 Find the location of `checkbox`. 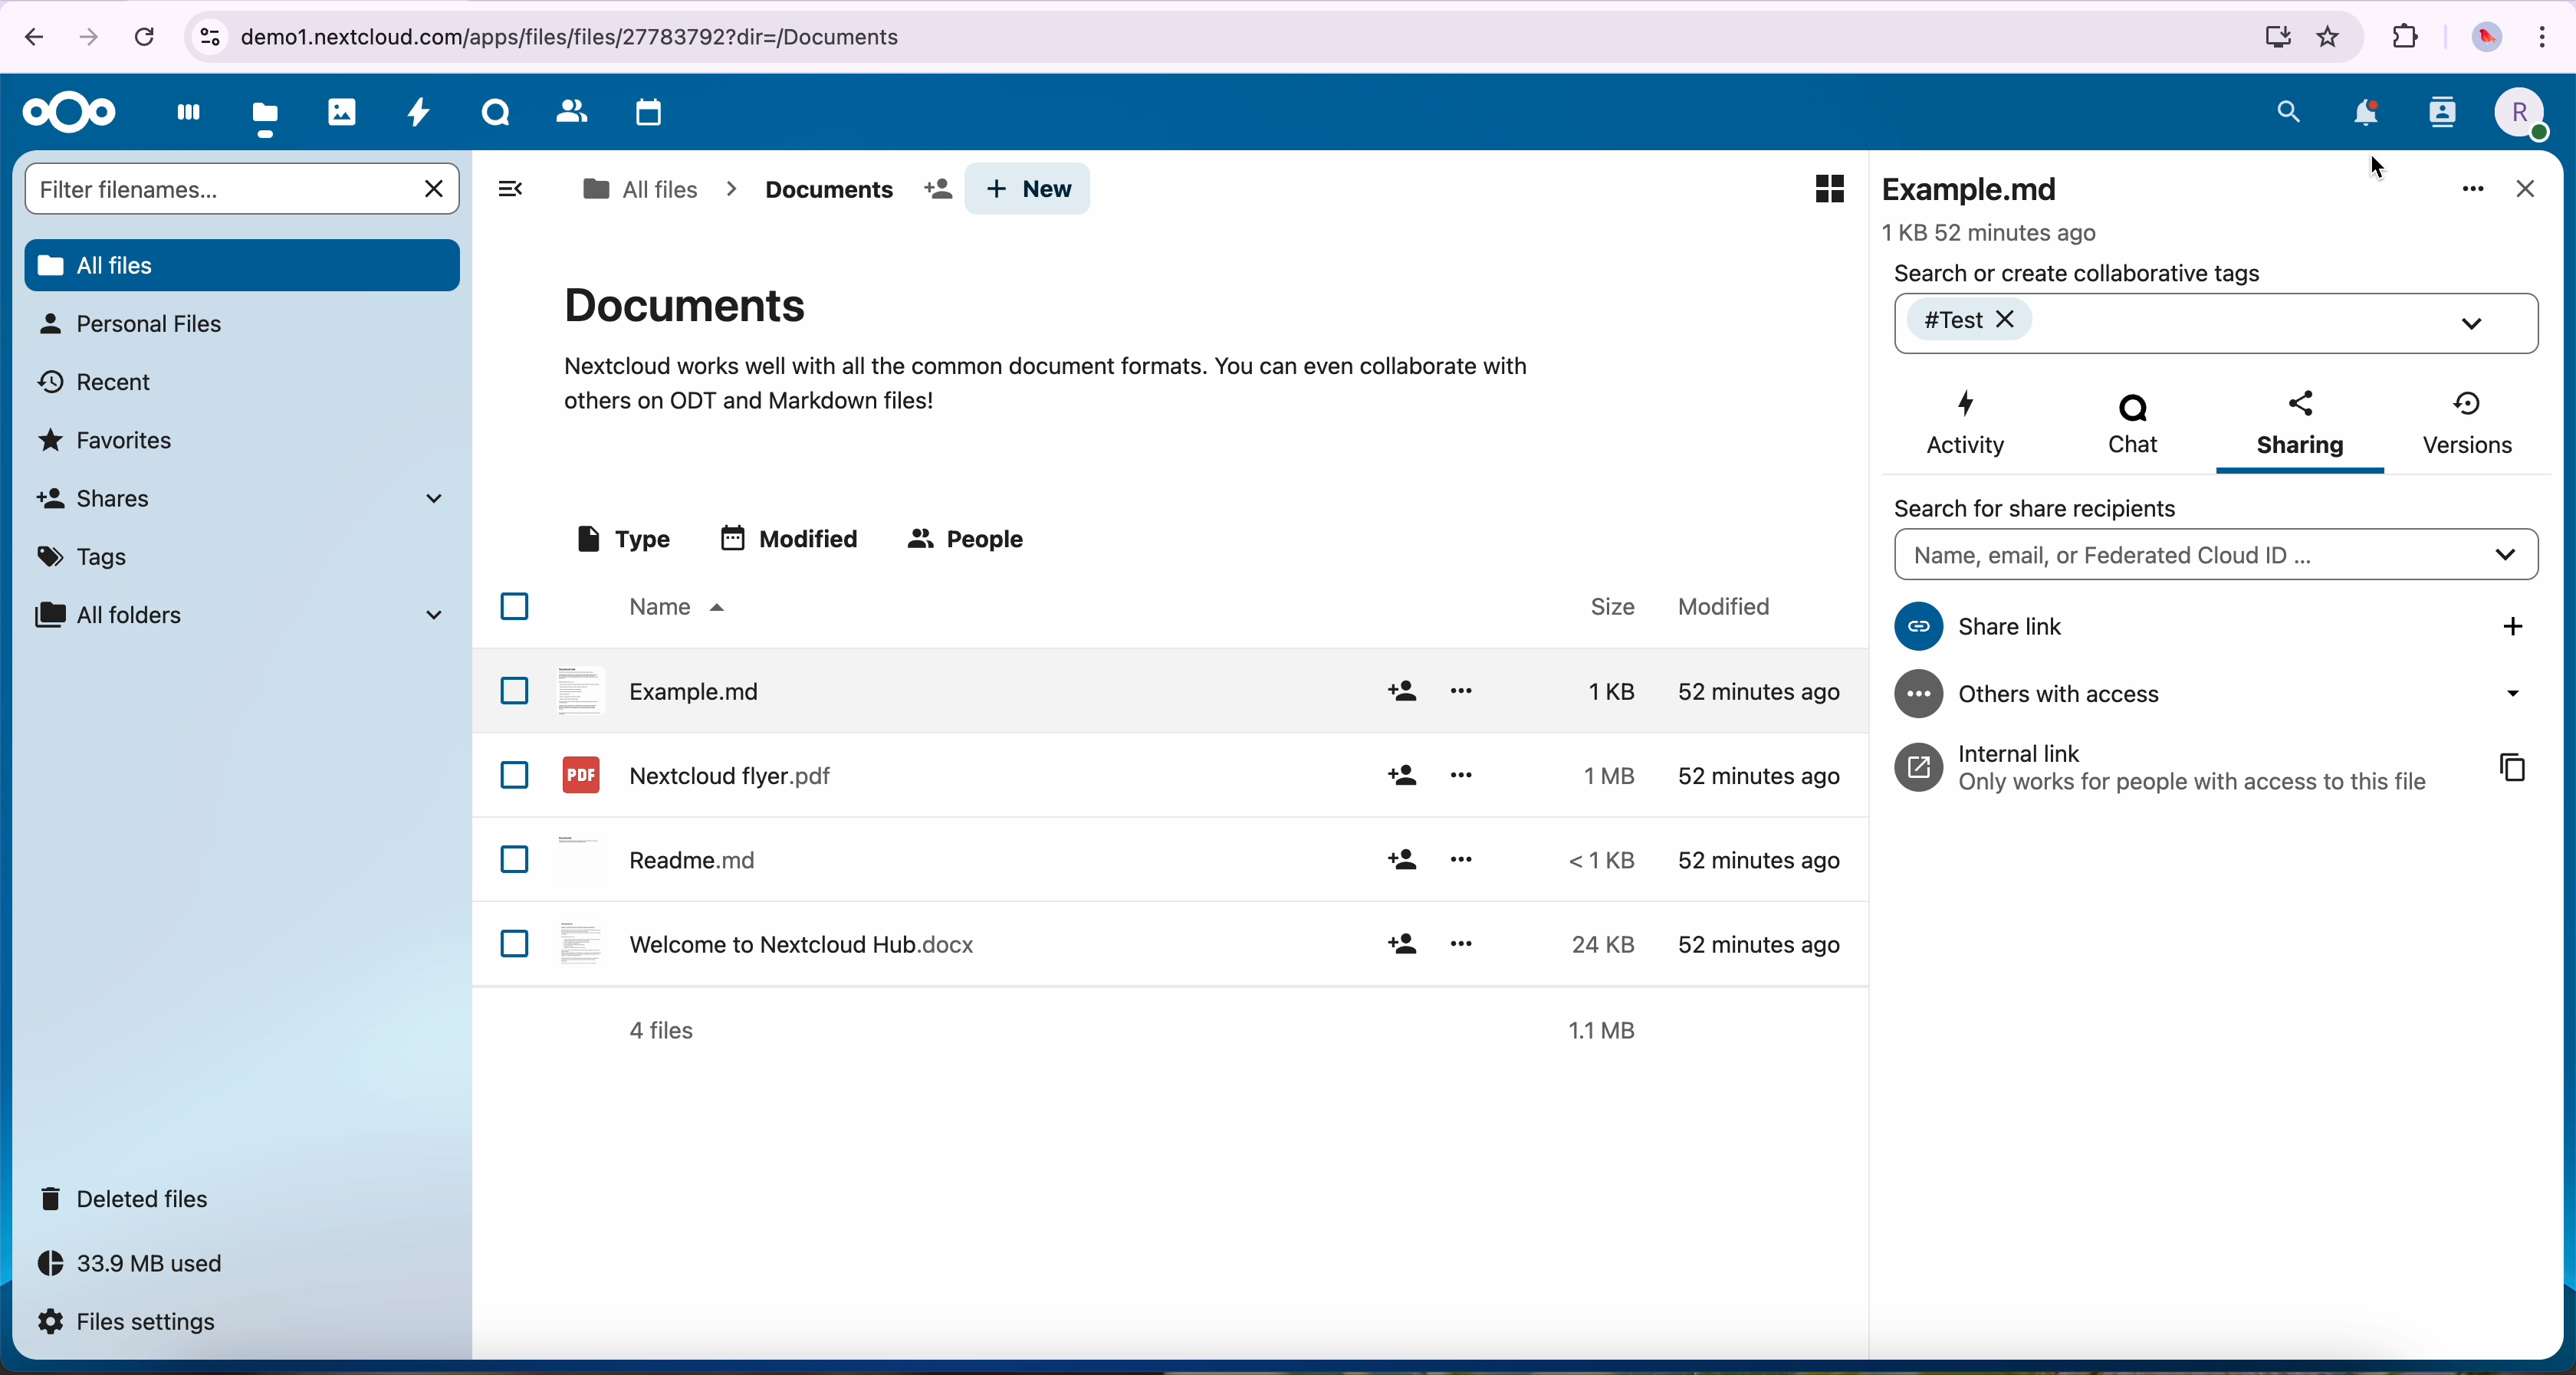

checkbox is located at coordinates (514, 689).